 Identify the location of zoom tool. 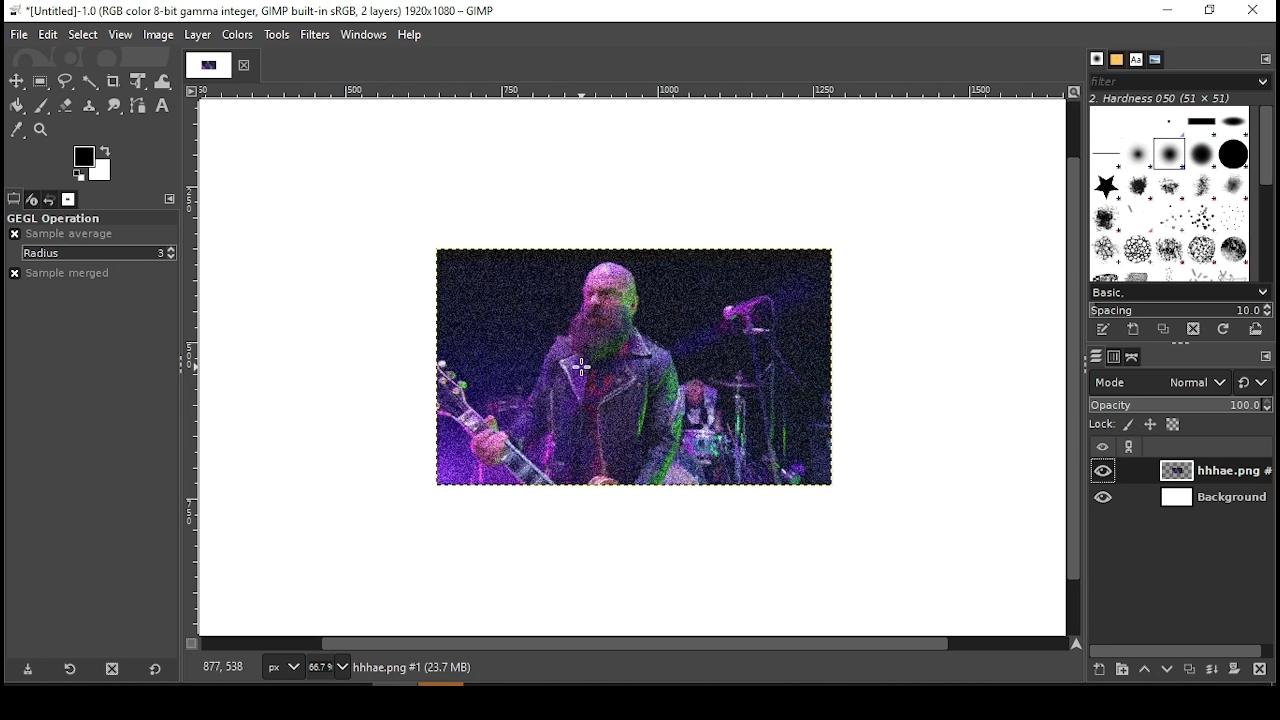
(42, 132).